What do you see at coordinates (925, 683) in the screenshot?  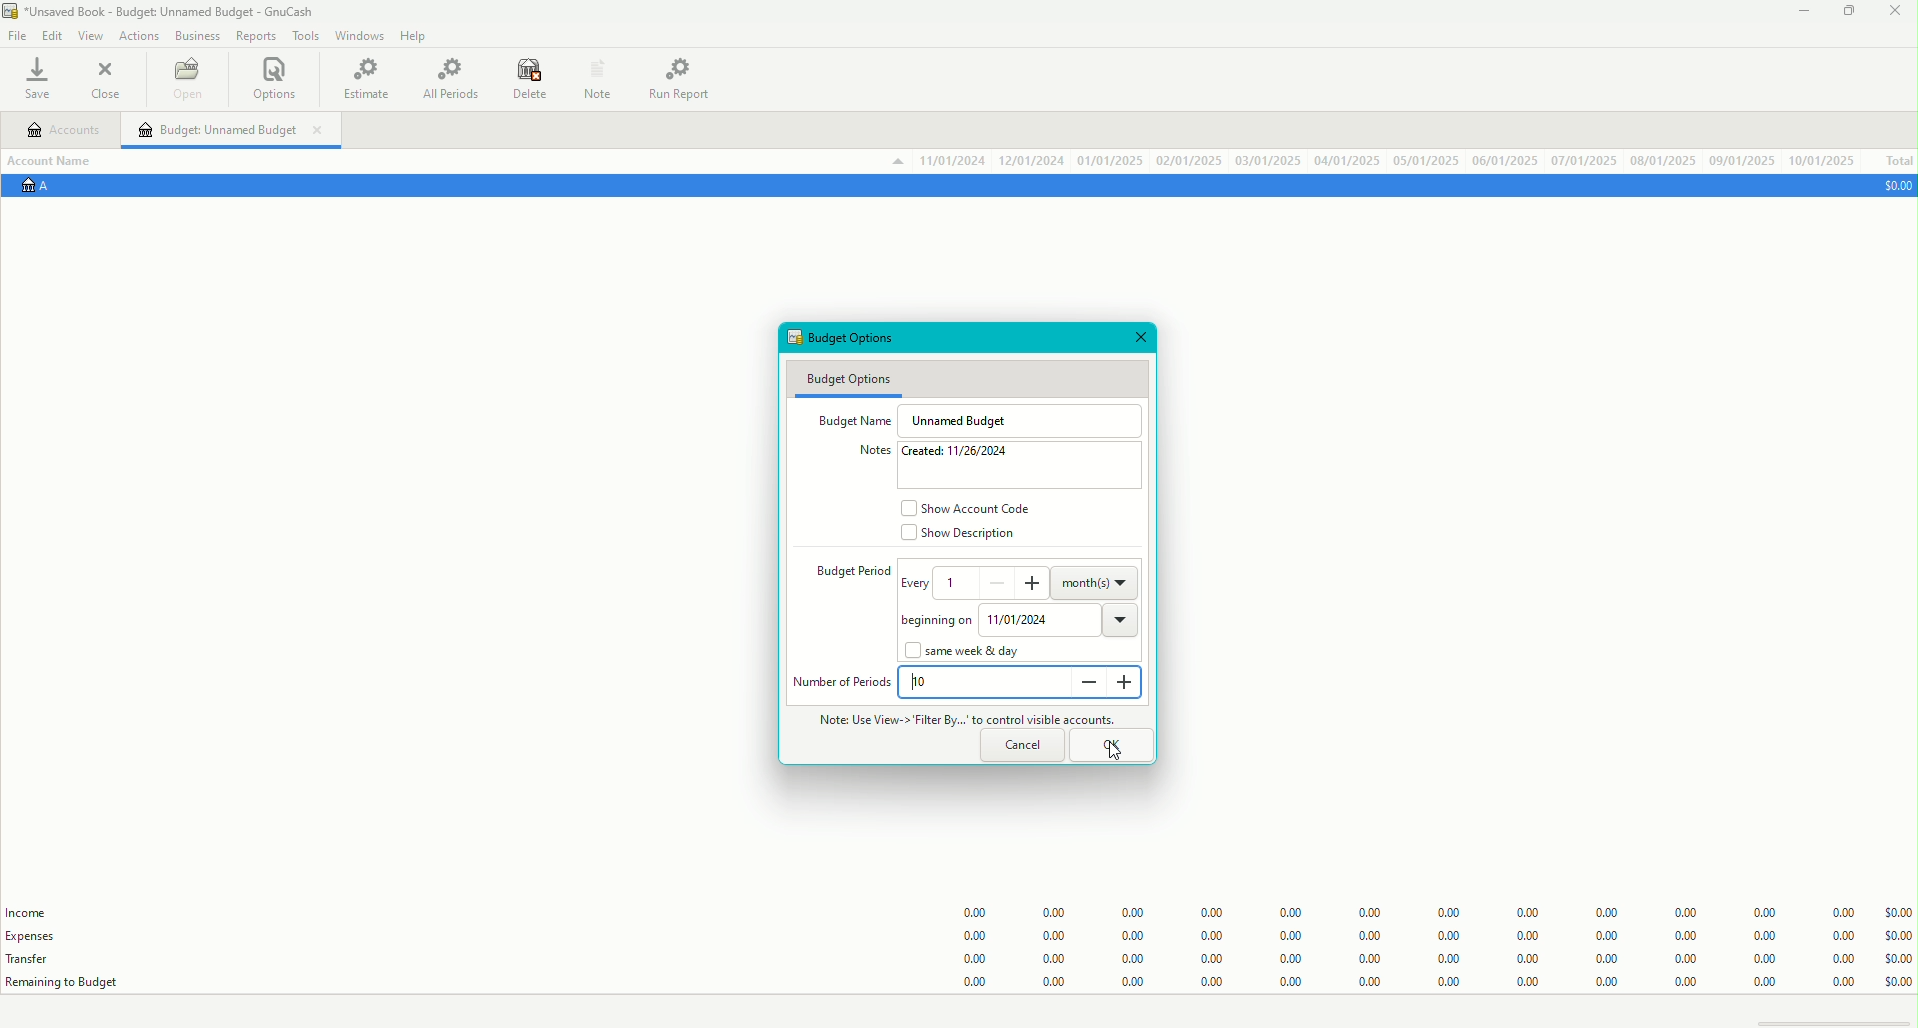 I see `10` at bounding box center [925, 683].